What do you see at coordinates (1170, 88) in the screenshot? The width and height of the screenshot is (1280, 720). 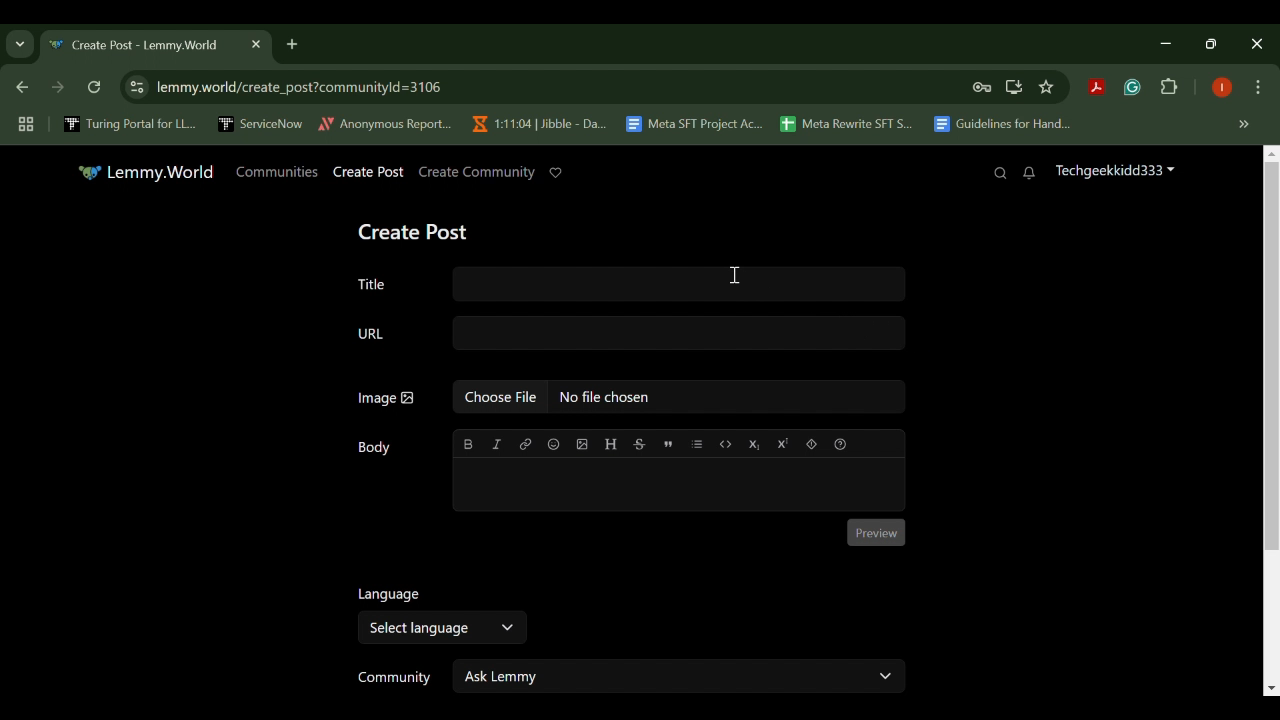 I see `Extensions` at bounding box center [1170, 88].